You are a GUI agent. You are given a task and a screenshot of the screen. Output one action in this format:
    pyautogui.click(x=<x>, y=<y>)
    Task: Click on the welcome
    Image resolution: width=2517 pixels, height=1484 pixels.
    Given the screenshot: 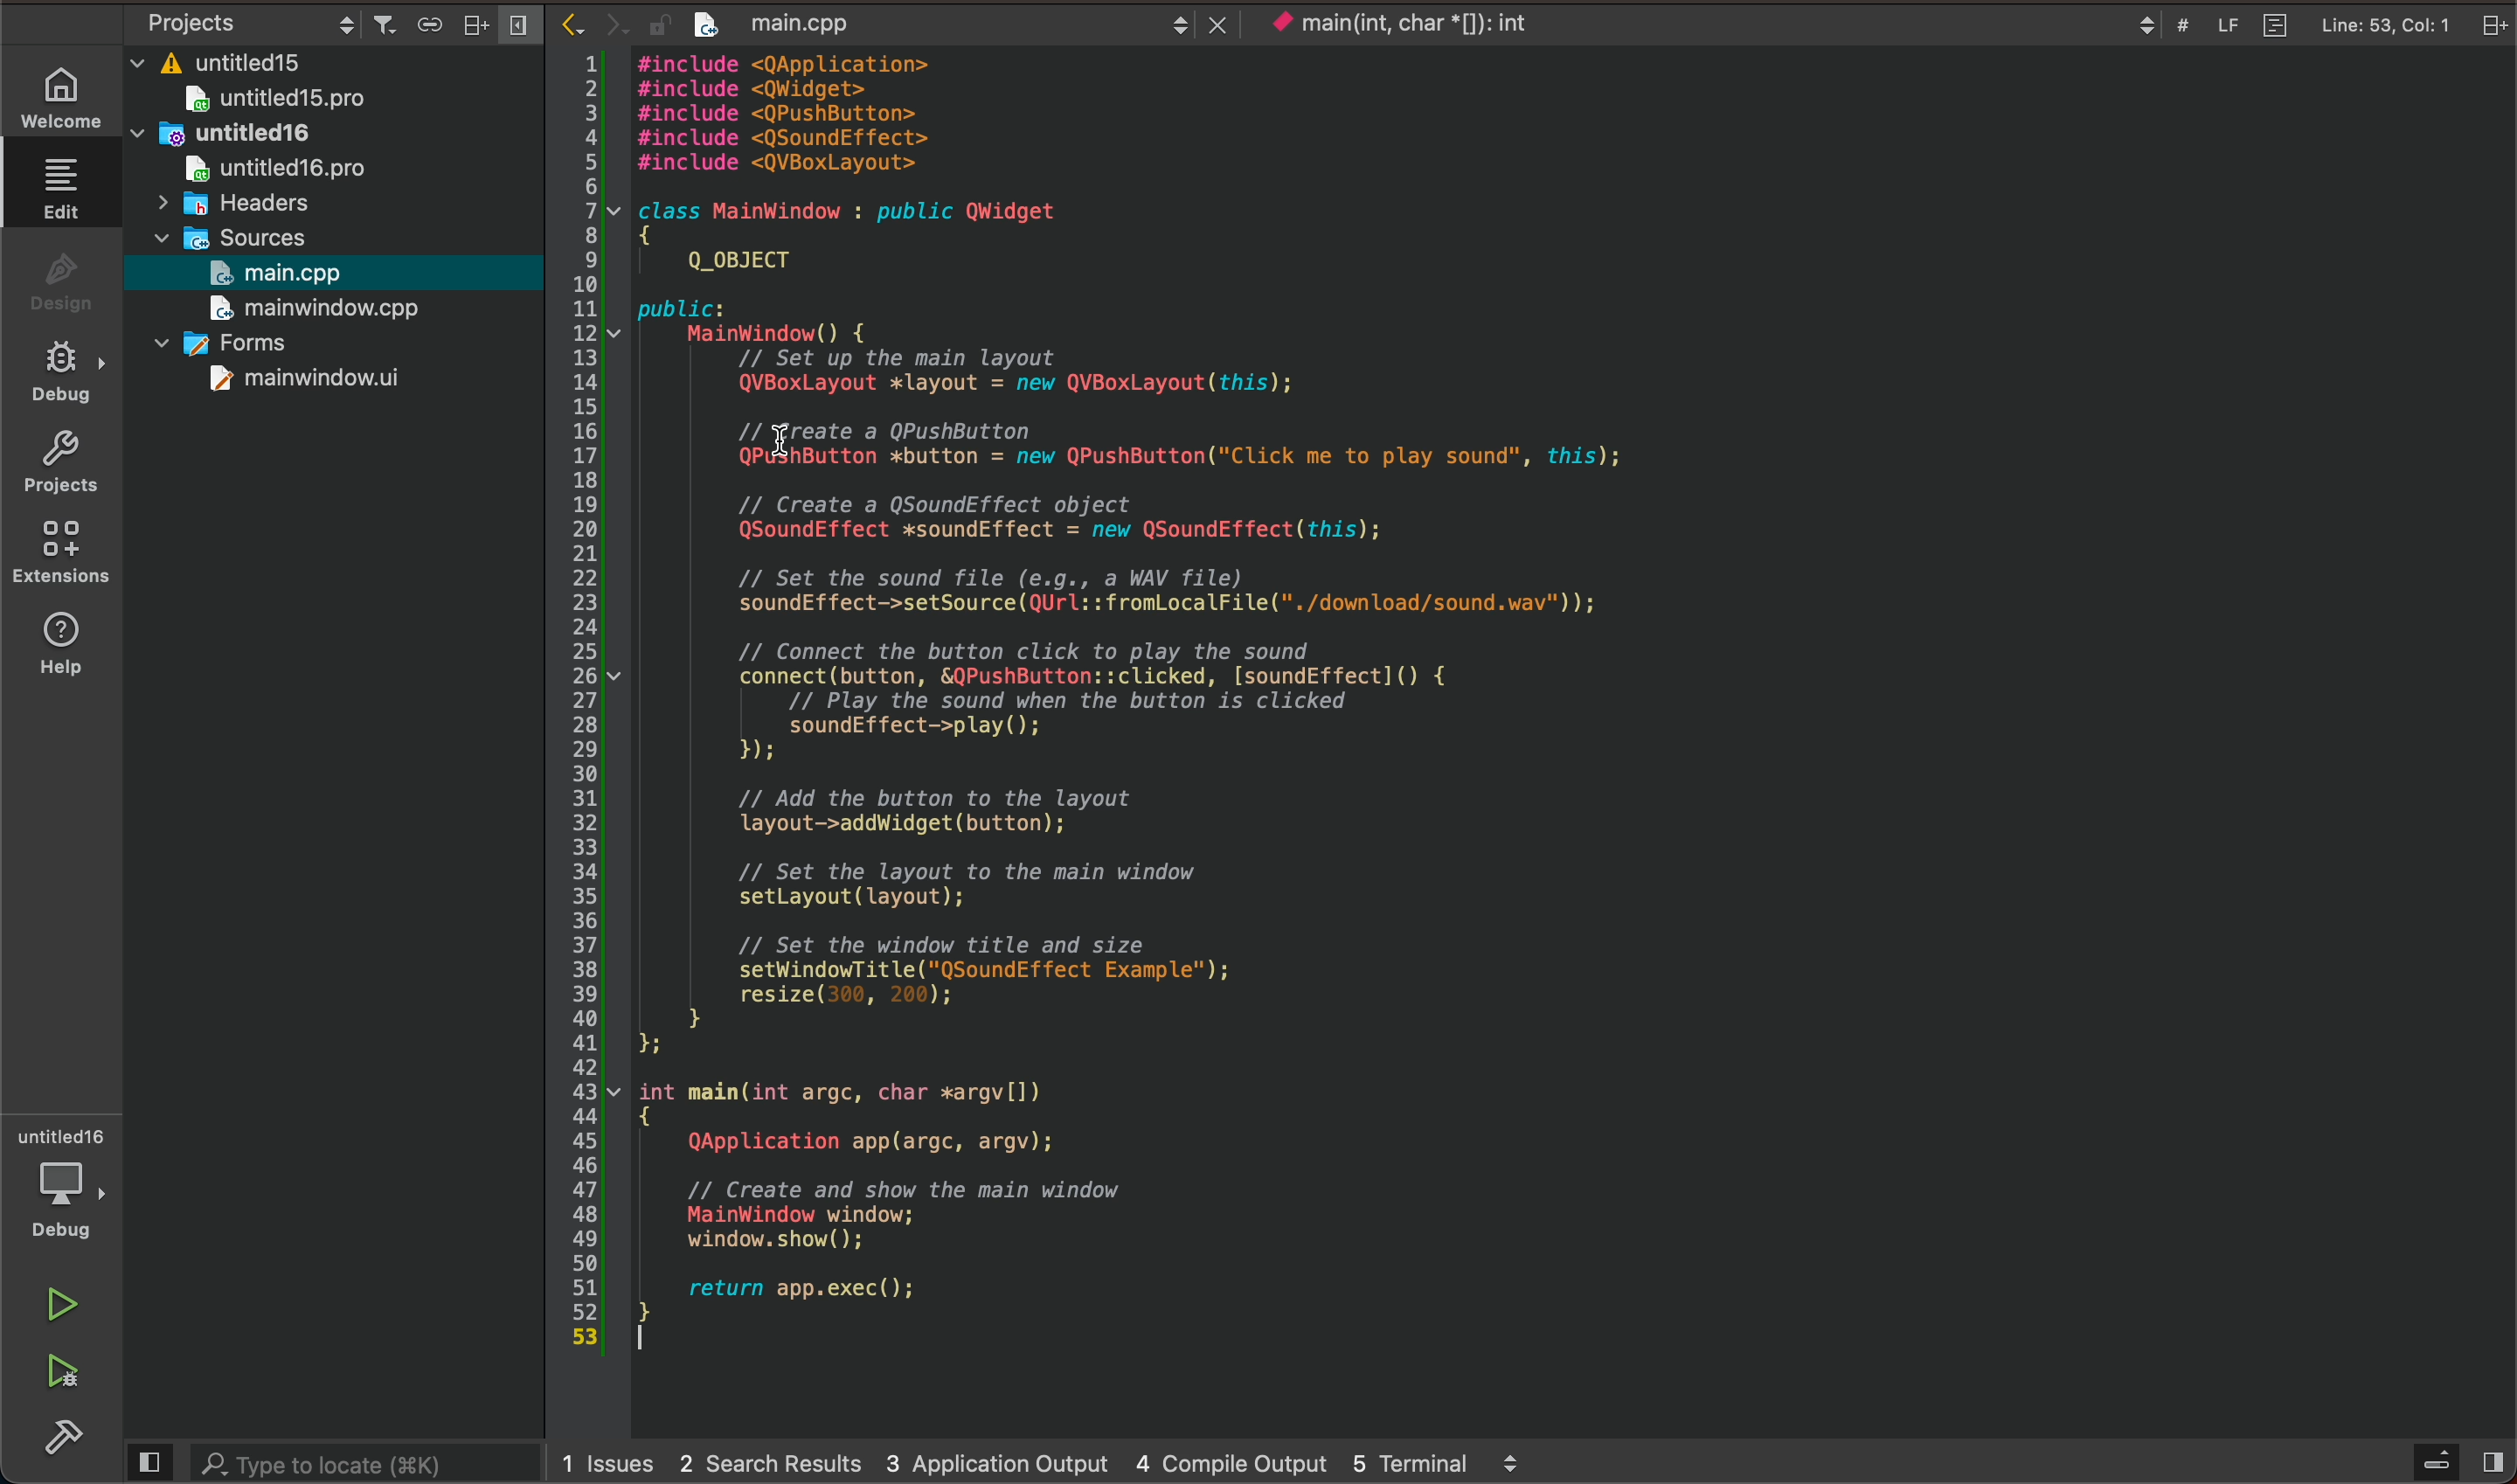 What is the action you would take?
    pyautogui.click(x=67, y=94)
    